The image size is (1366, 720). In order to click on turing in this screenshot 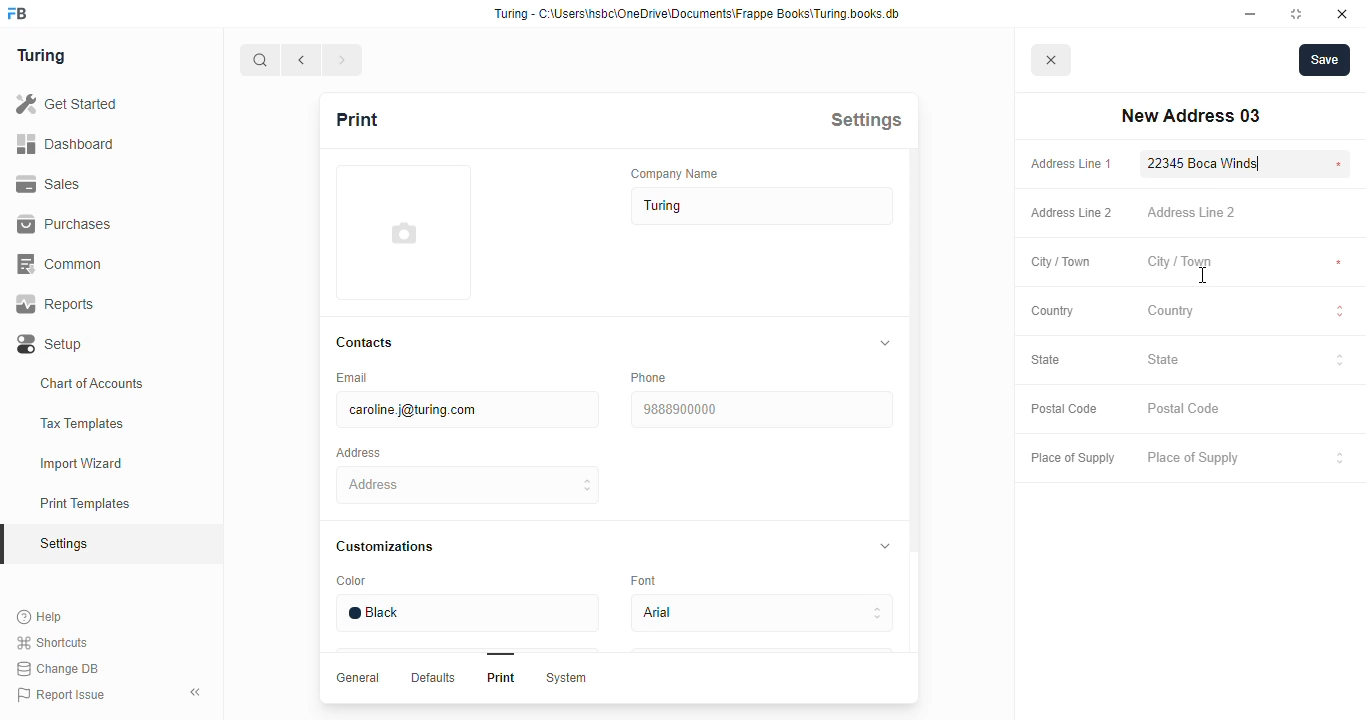, I will do `click(763, 206)`.